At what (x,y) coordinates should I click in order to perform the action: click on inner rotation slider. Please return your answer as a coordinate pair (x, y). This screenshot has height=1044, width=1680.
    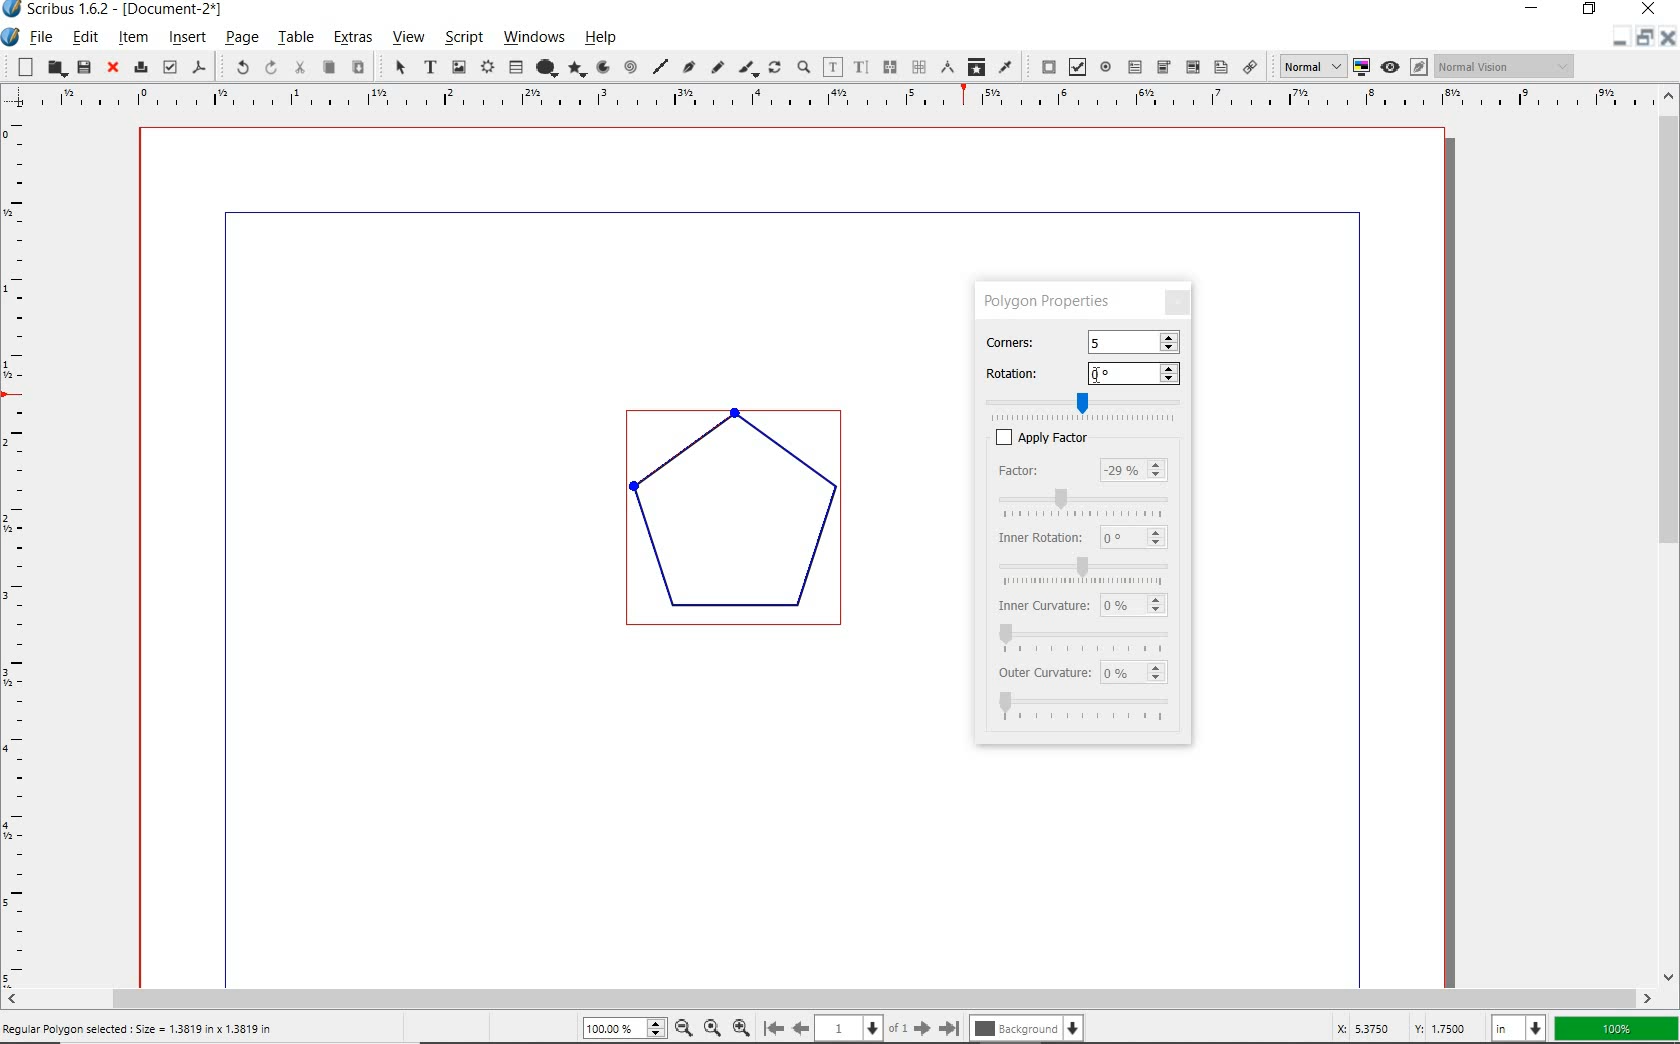
    Looking at the image, I should click on (1085, 567).